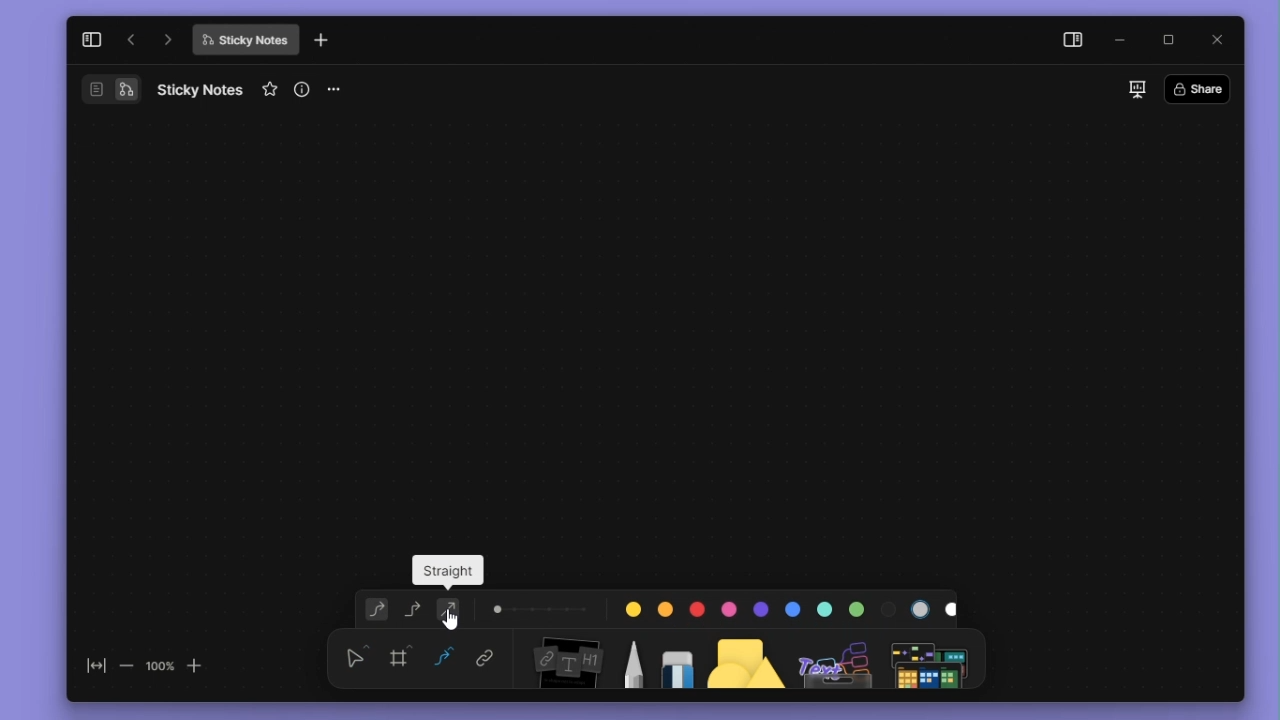 The width and height of the screenshot is (1280, 720). What do you see at coordinates (403, 656) in the screenshot?
I see `frame` at bounding box center [403, 656].